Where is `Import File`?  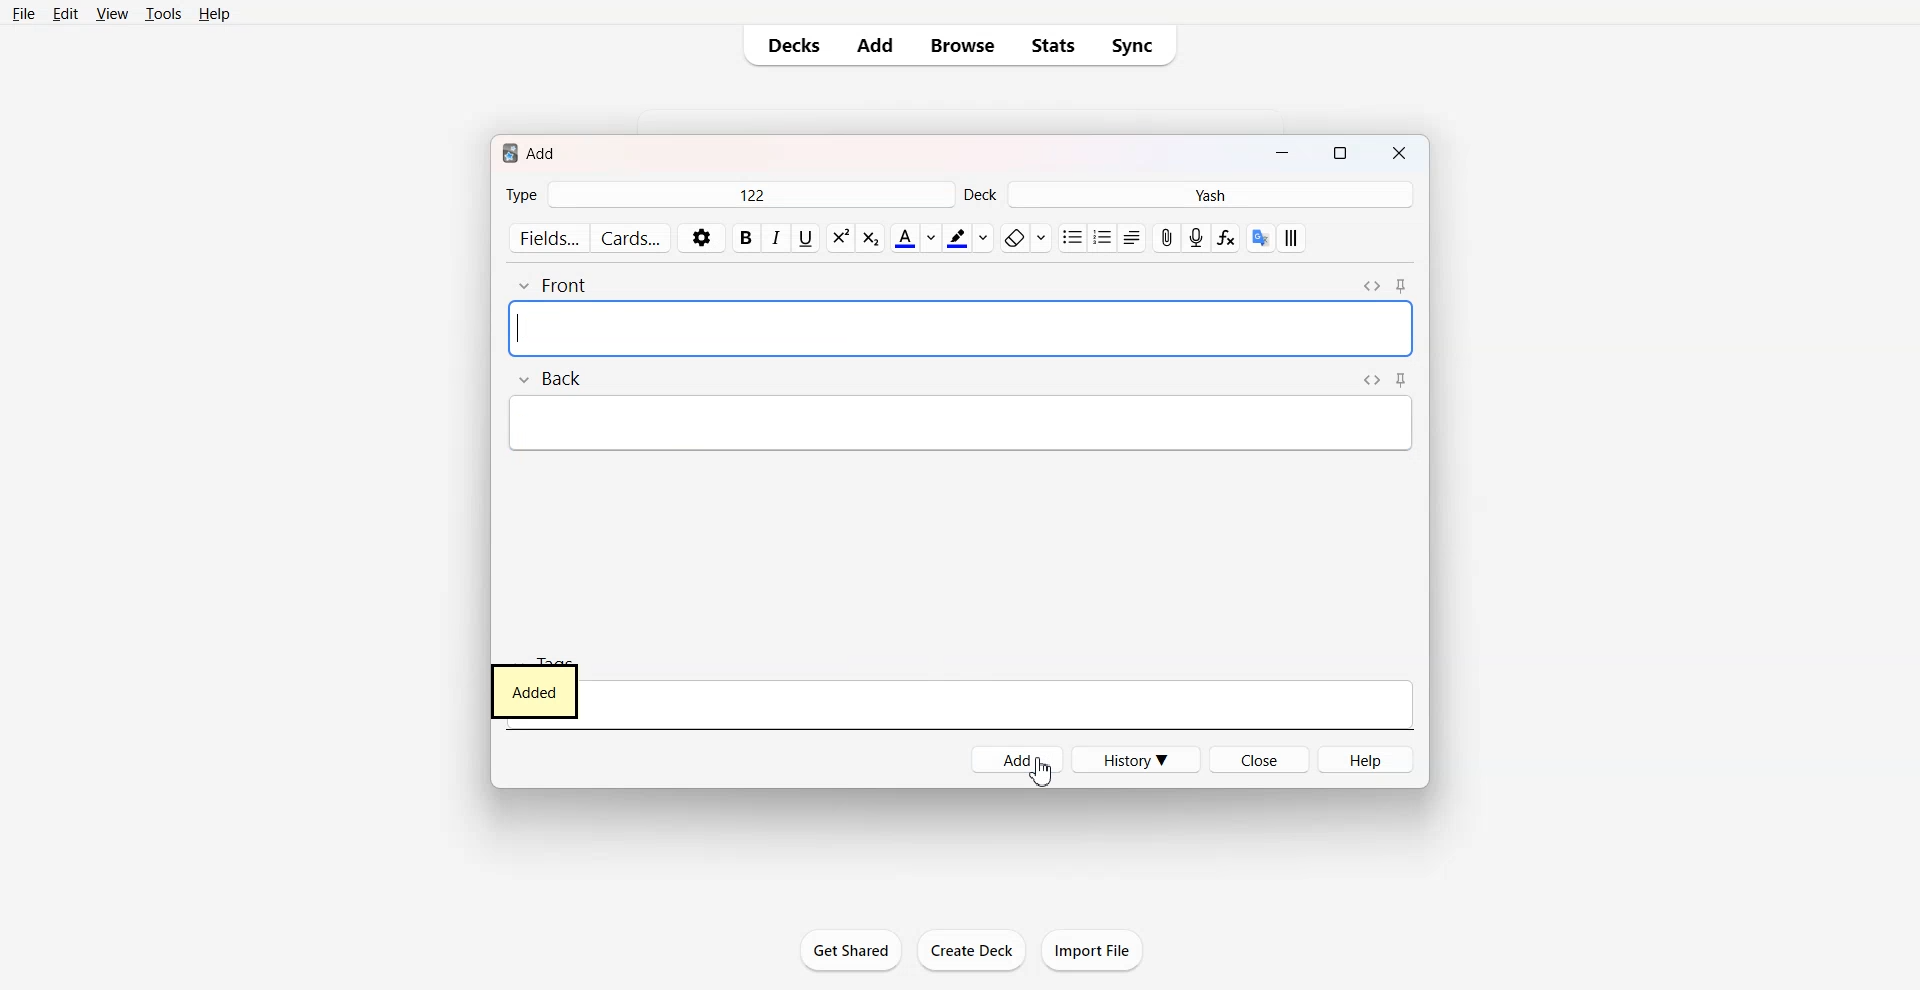 Import File is located at coordinates (1093, 950).